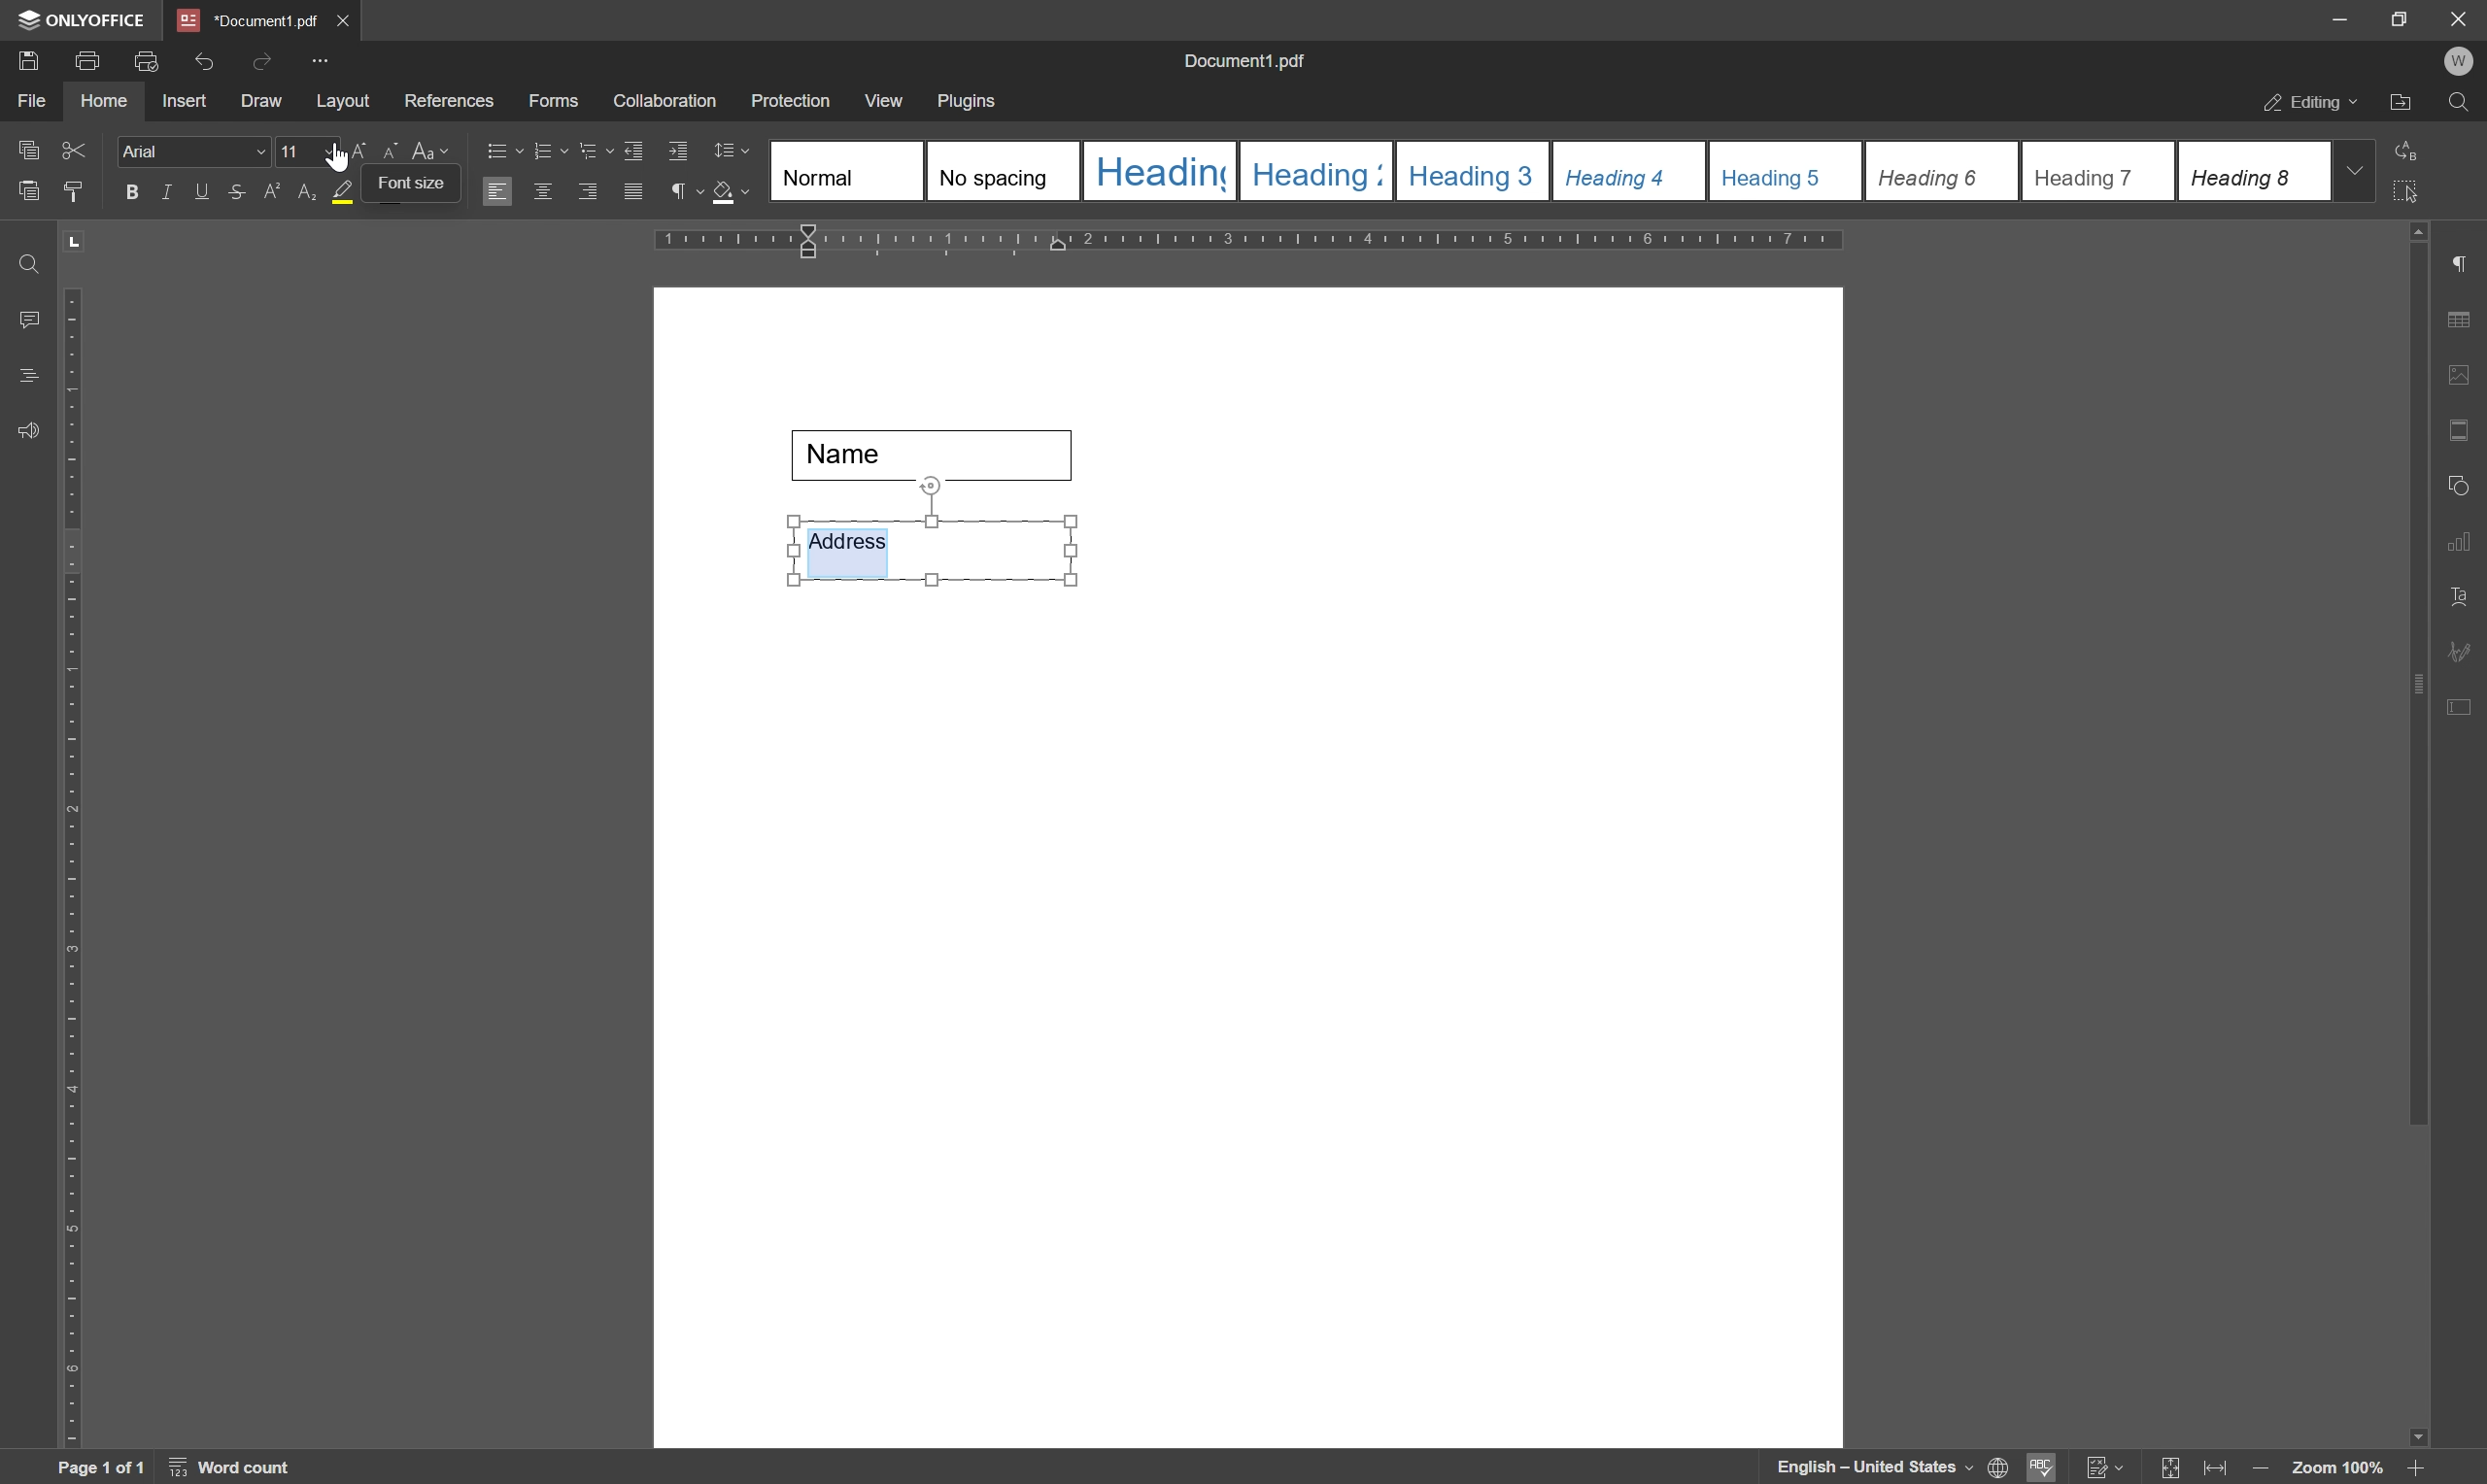 This screenshot has width=2487, height=1484. I want to click on subscript, so click(303, 192).